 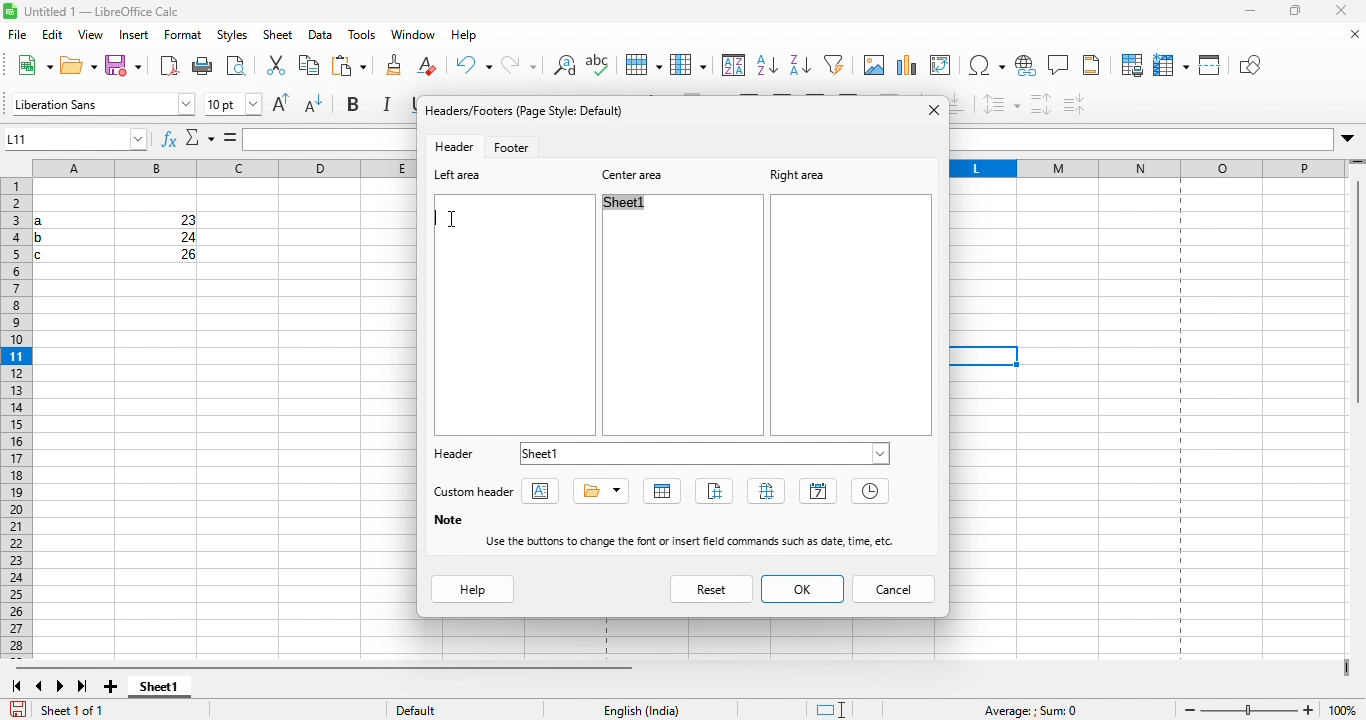 I want to click on function wizard, so click(x=165, y=139).